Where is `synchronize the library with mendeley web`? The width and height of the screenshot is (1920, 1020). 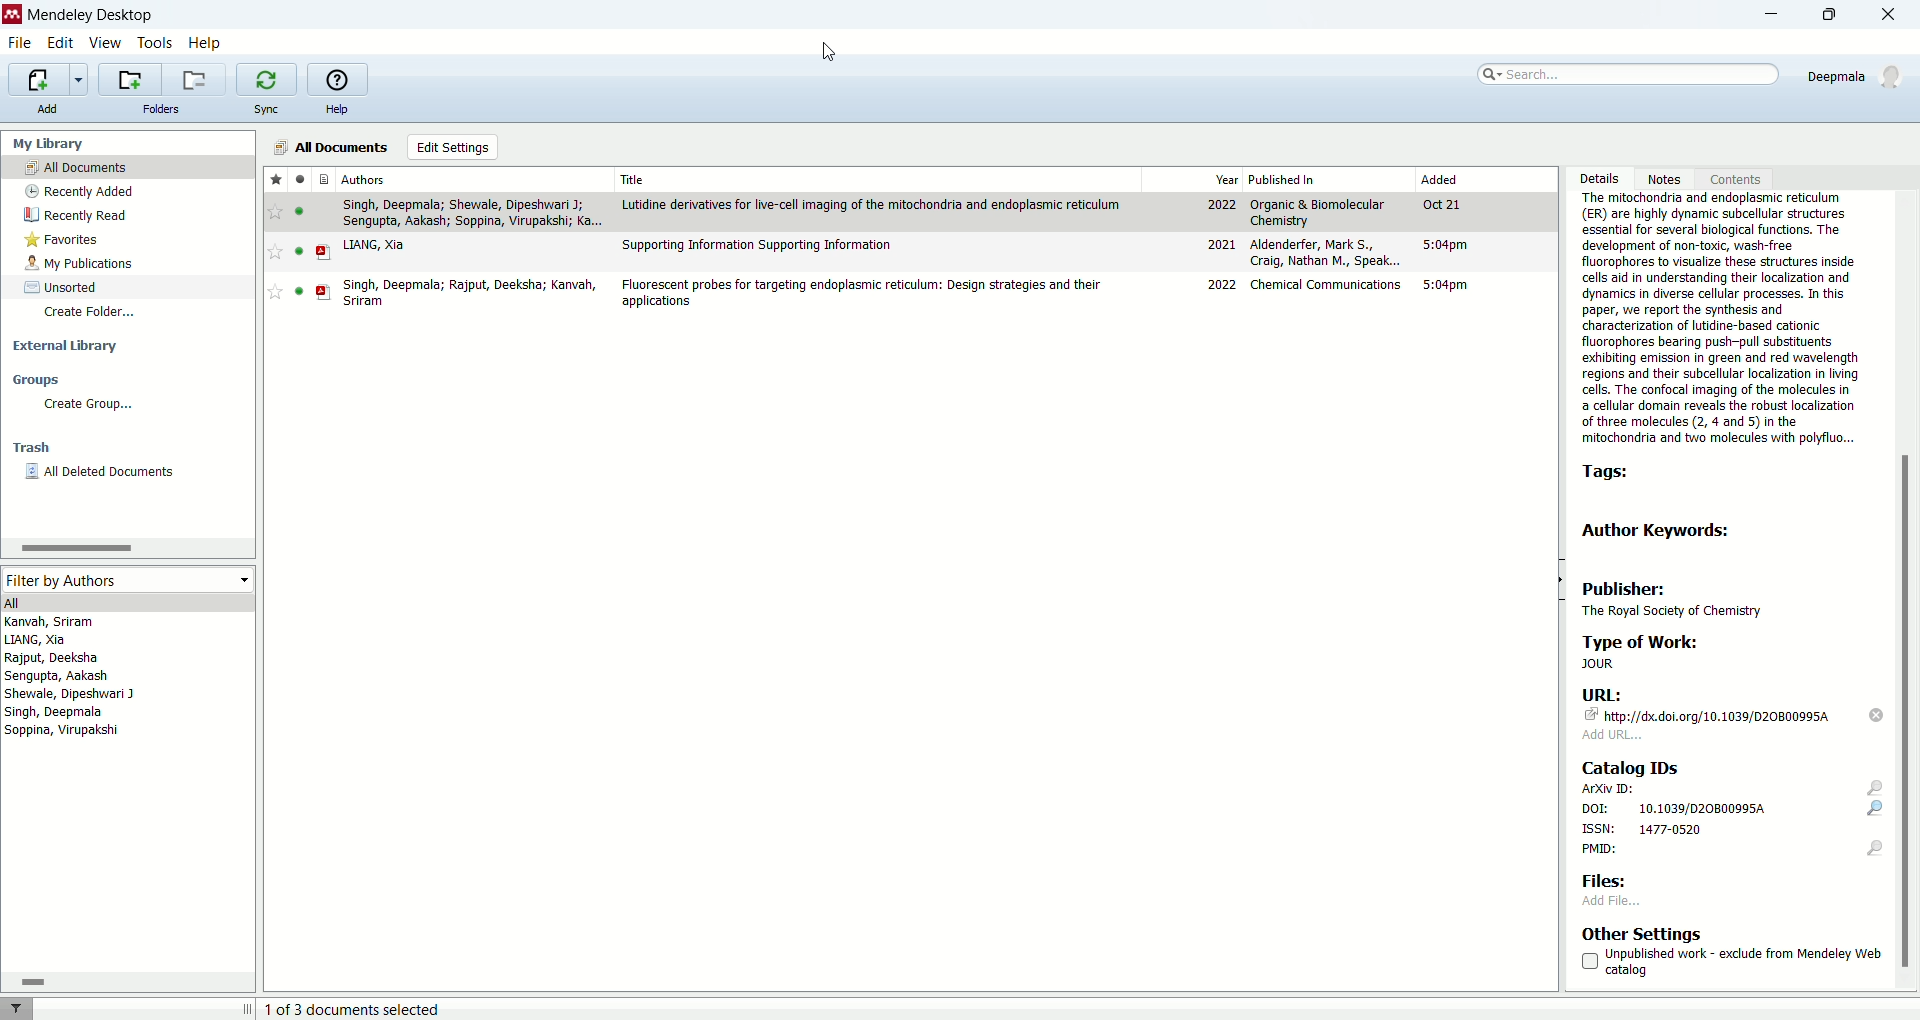
synchronize the library with mendeley web is located at coordinates (267, 80).